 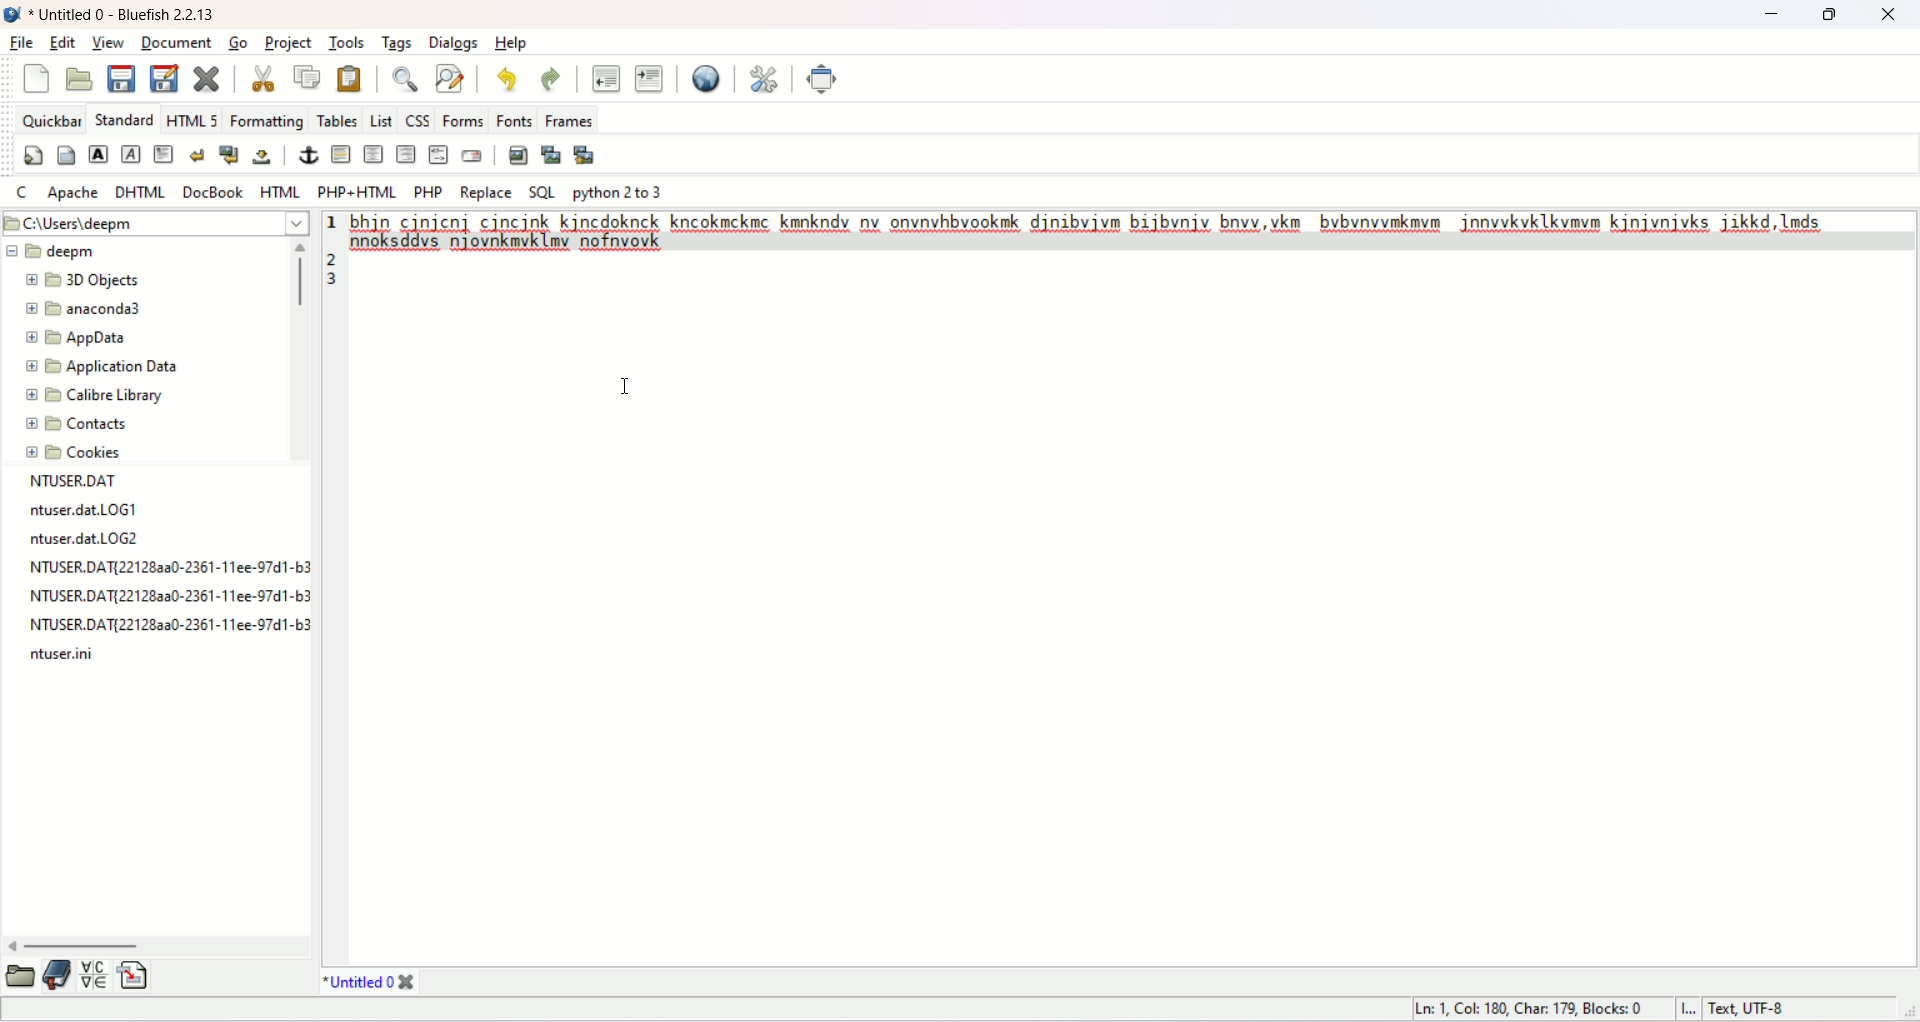 What do you see at coordinates (357, 192) in the screenshot?
I see `PHP+HTML` at bounding box center [357, 192].